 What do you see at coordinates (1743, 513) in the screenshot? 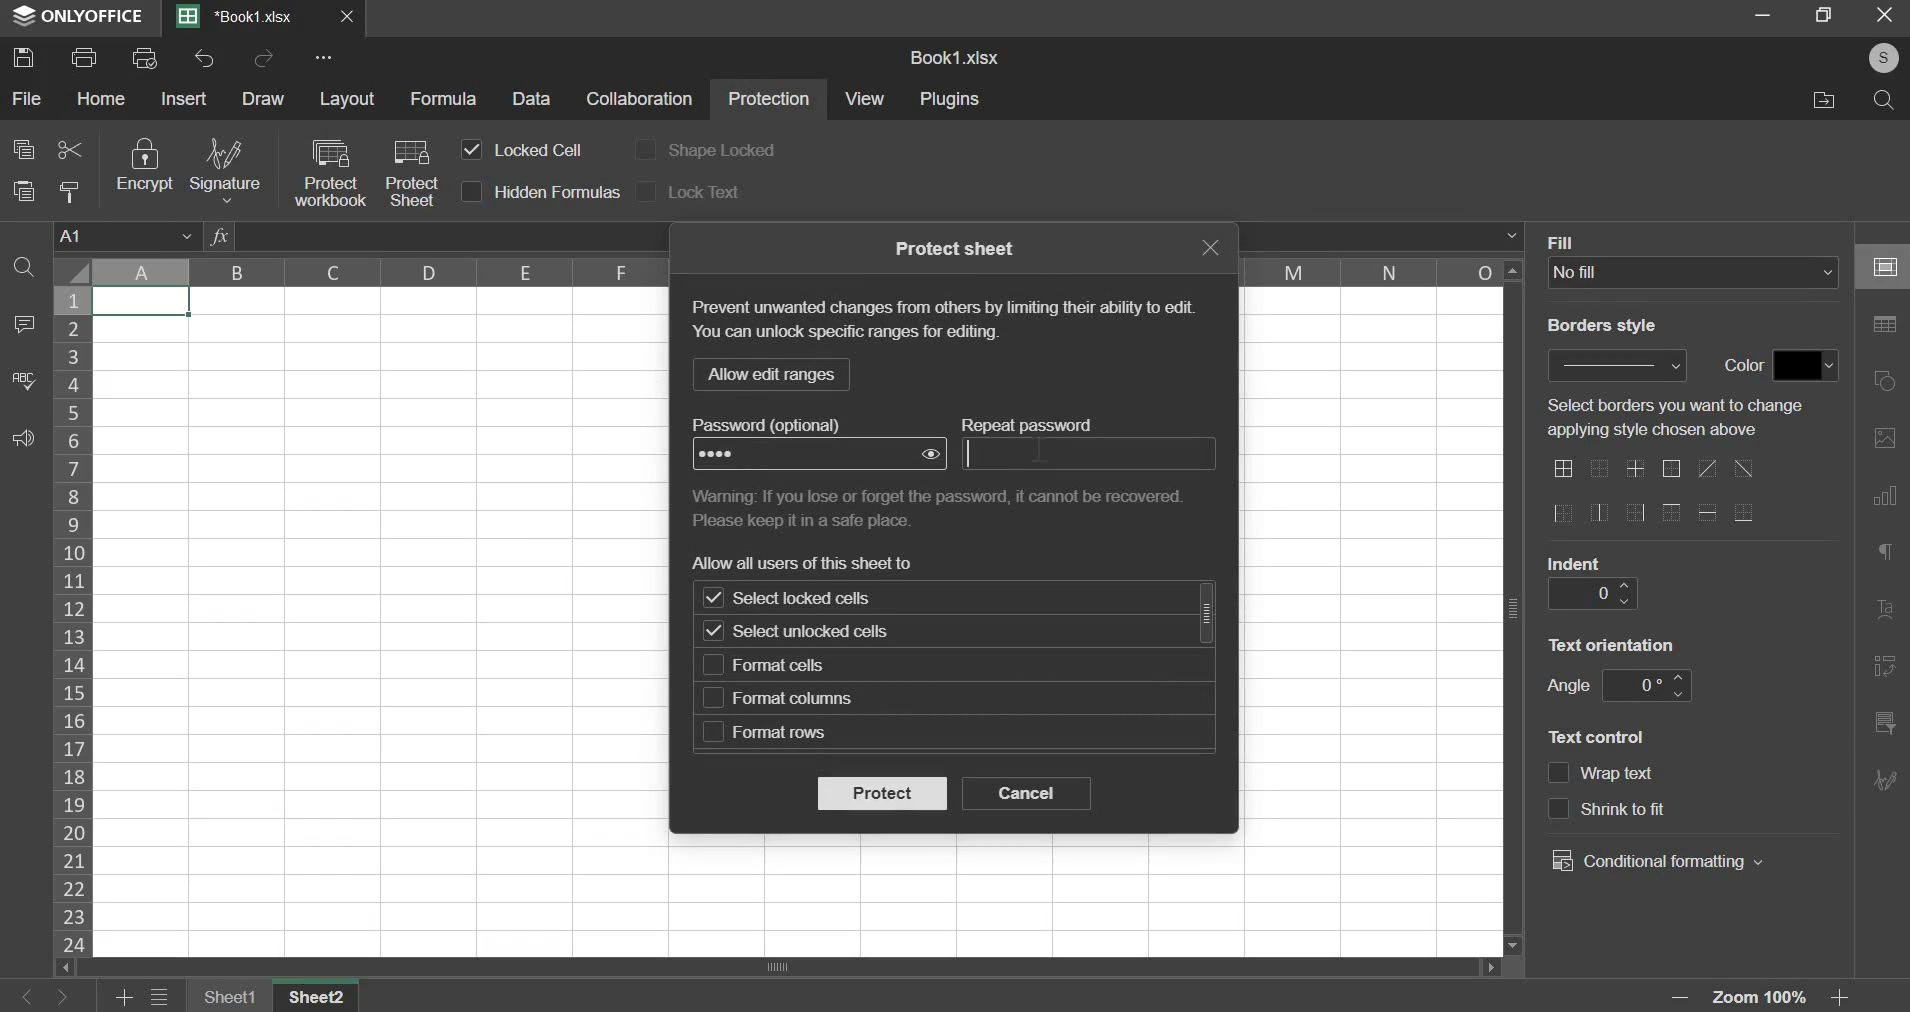
I see `border options` at bounding box center [1743, 513].